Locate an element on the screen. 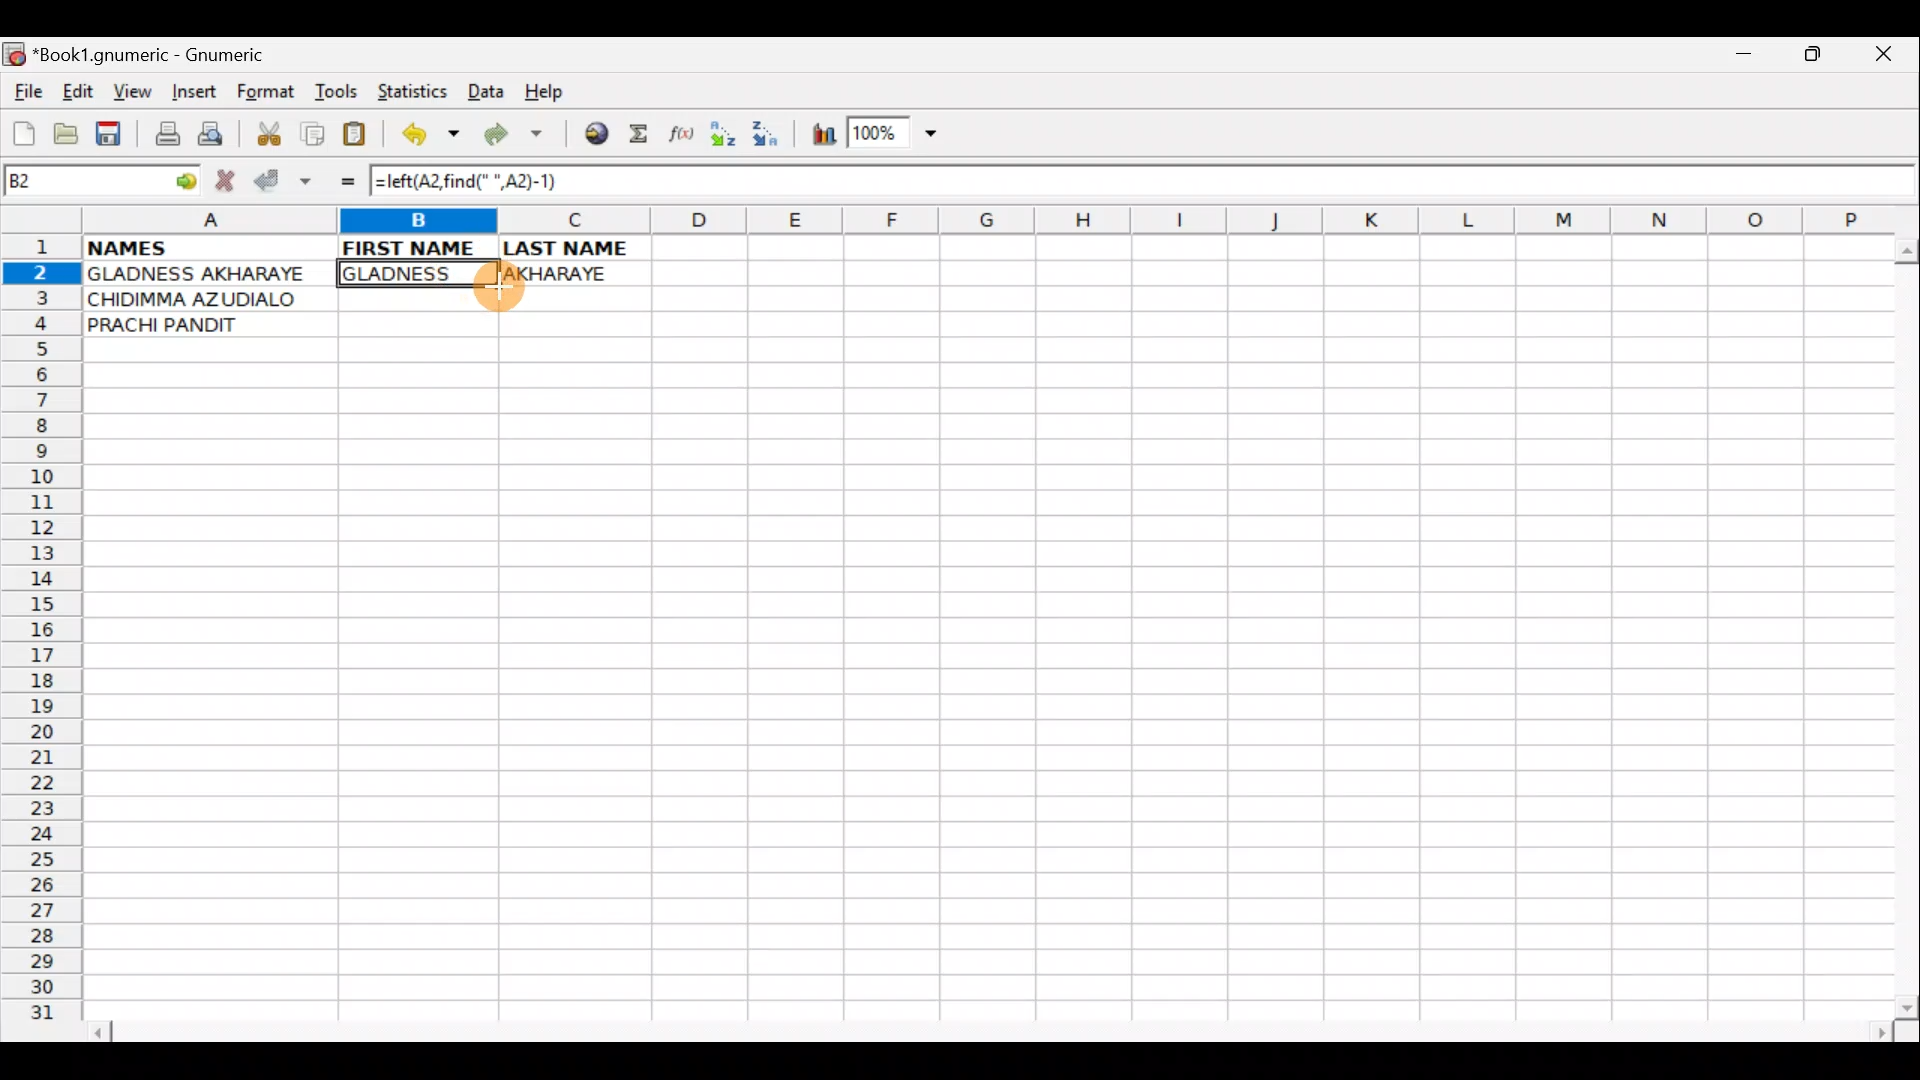  Minimize is located at coordinates (1739, 59).